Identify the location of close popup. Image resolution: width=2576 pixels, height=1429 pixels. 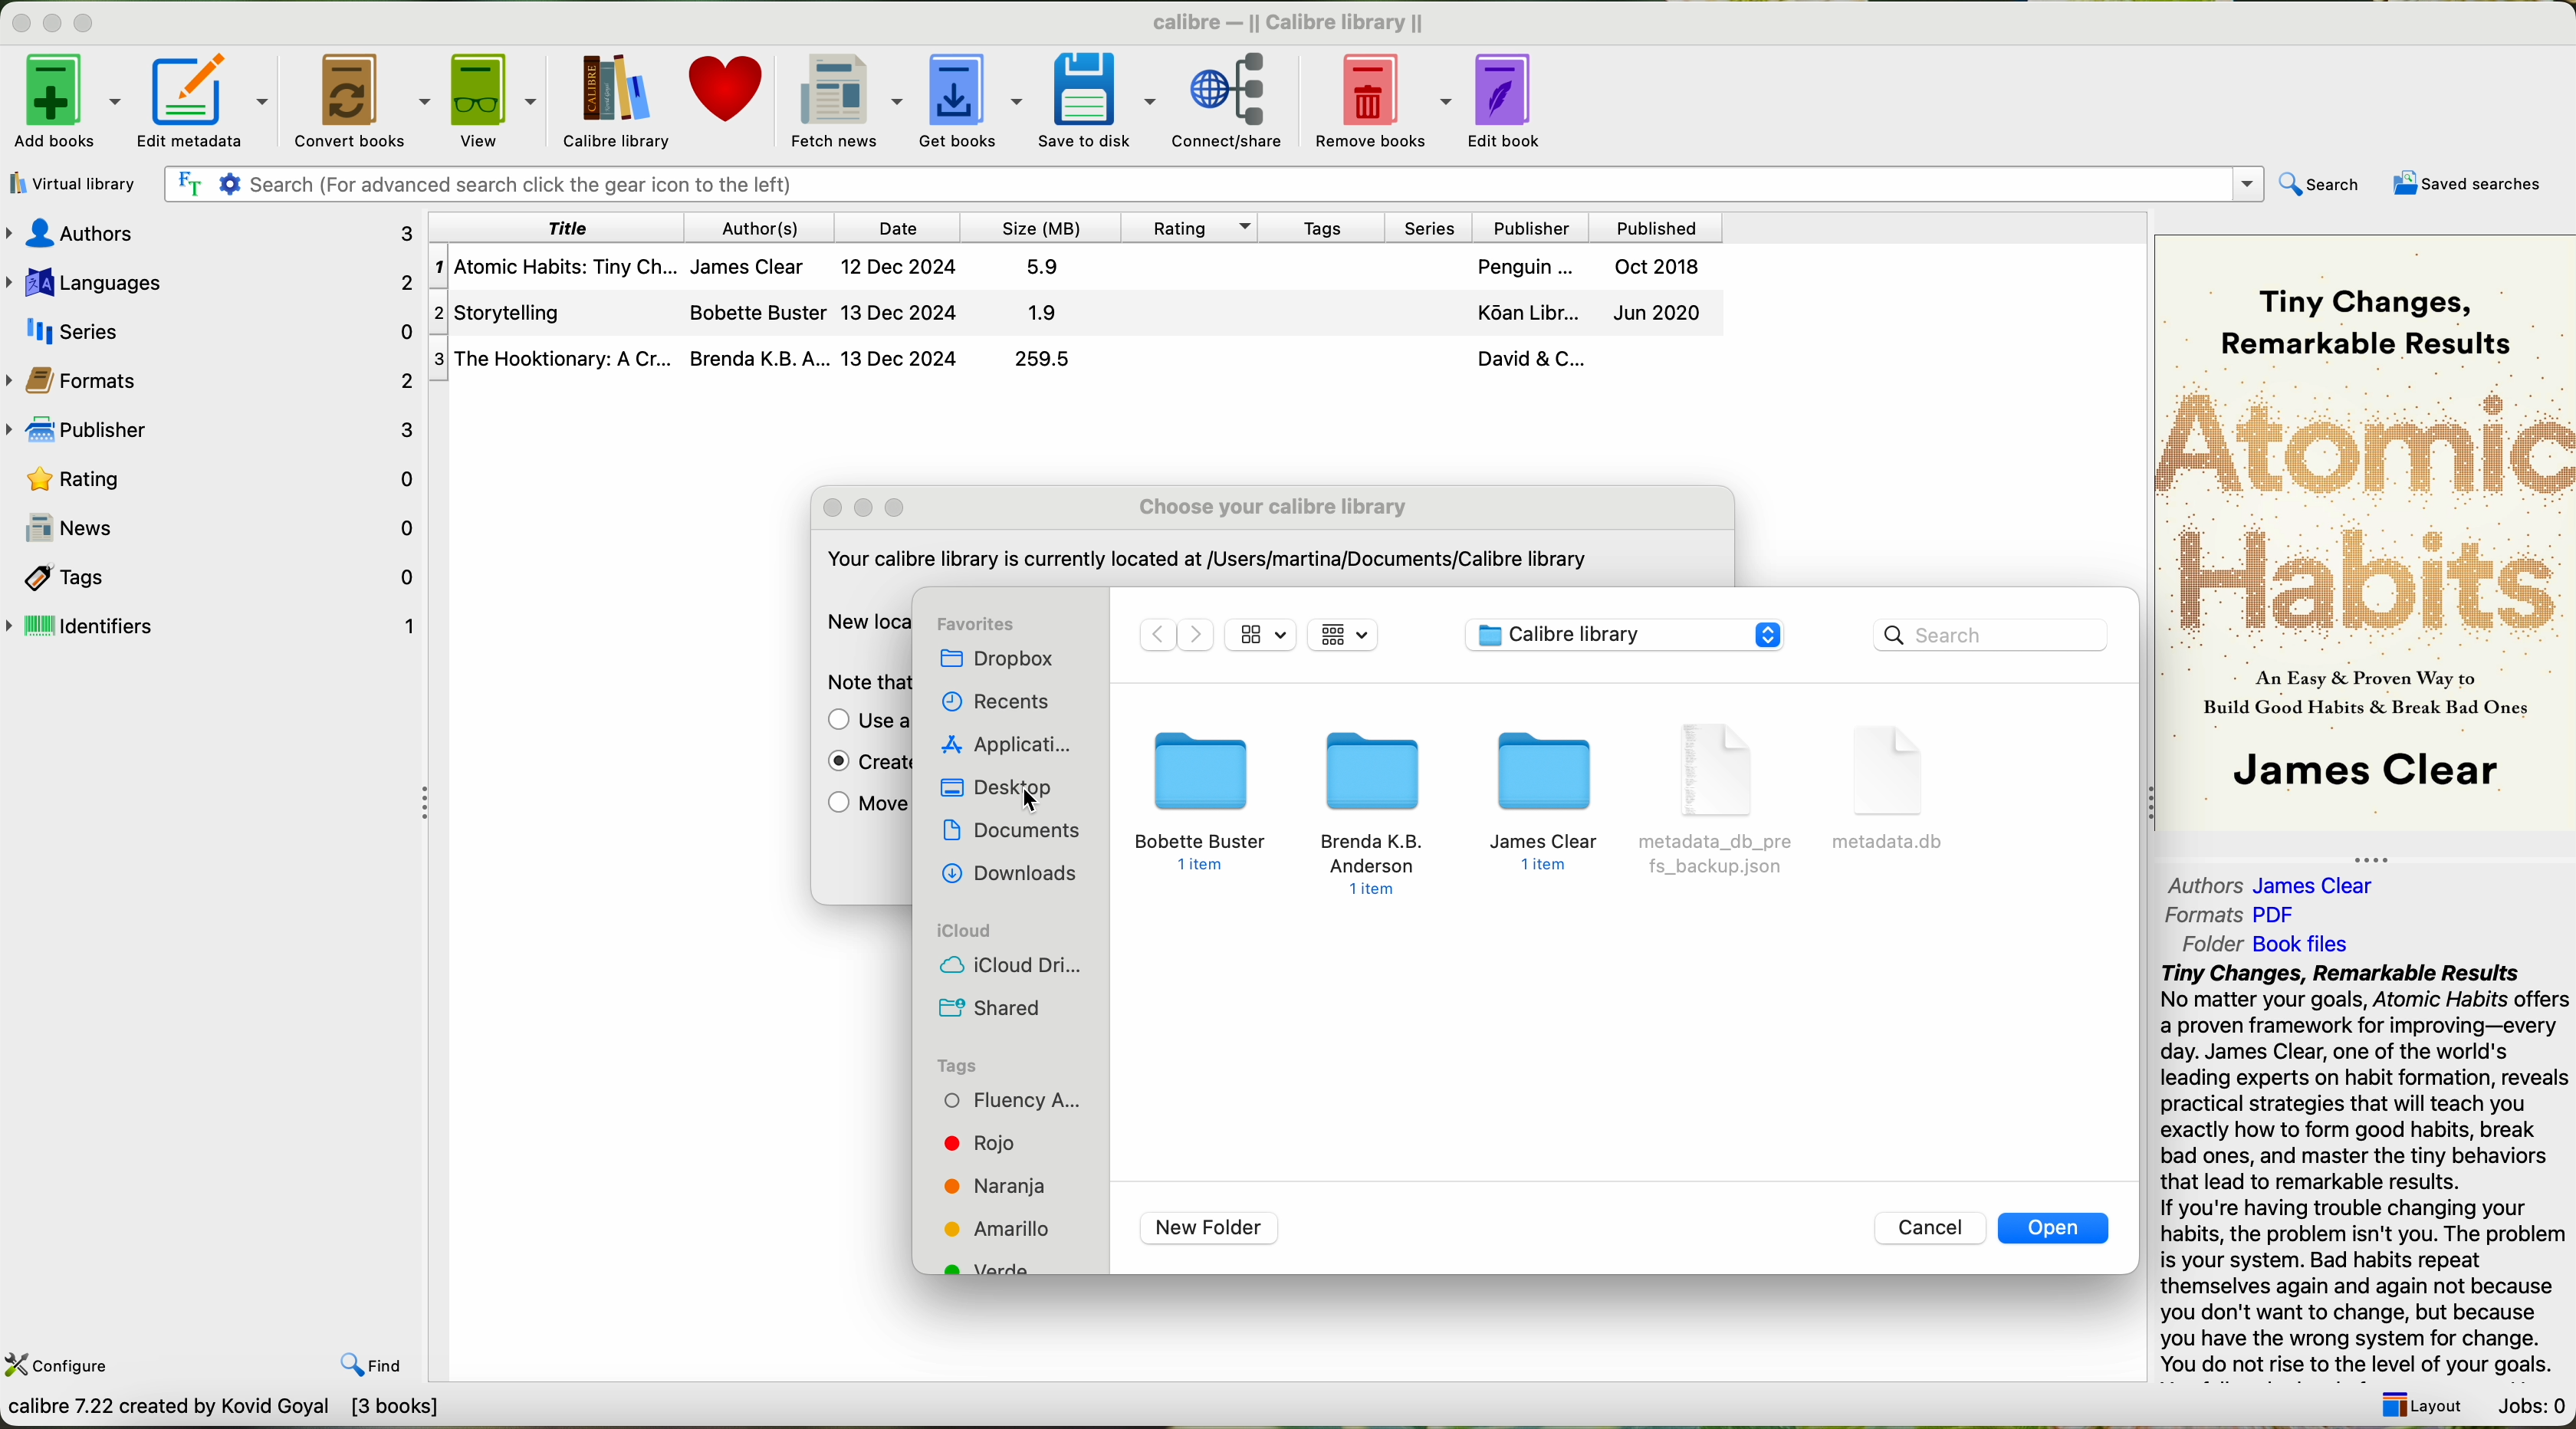
(834, 508).